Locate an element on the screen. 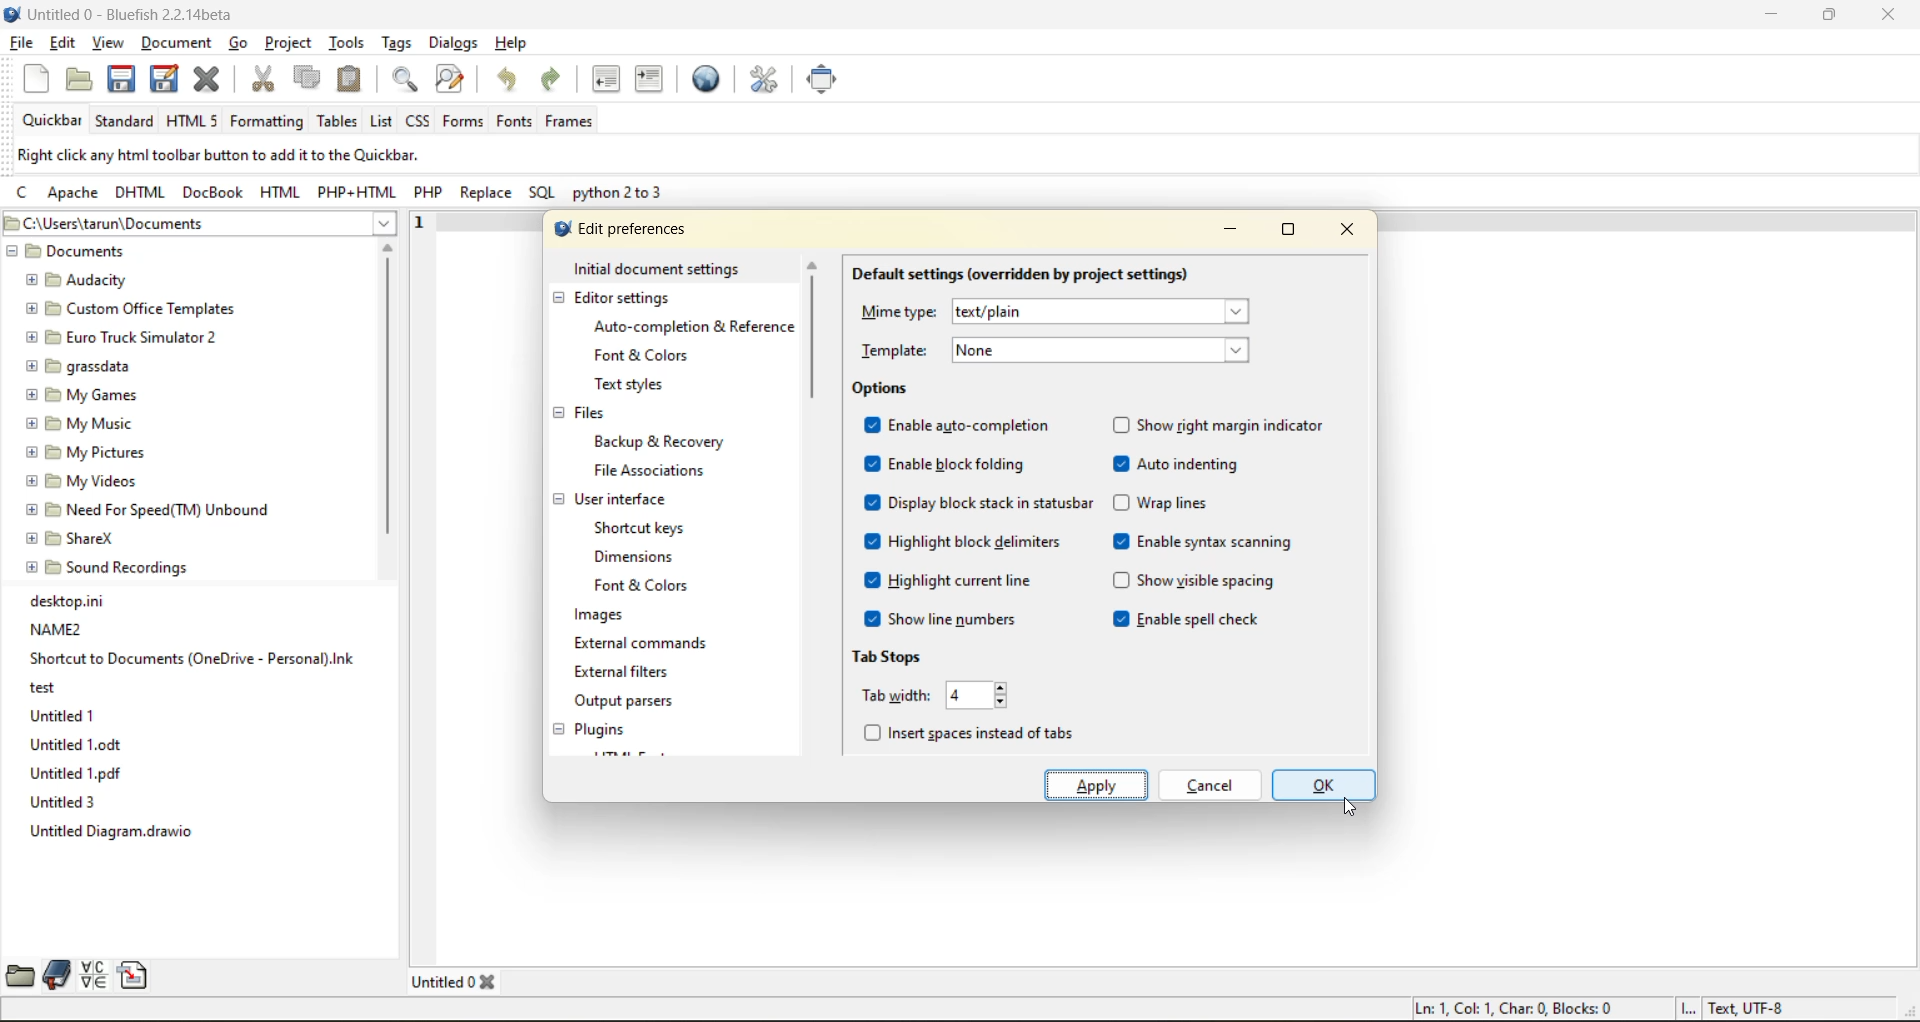 The width and height of the screenshot is (1920, 1022). edit preferences is located at coordinates (766, 80).